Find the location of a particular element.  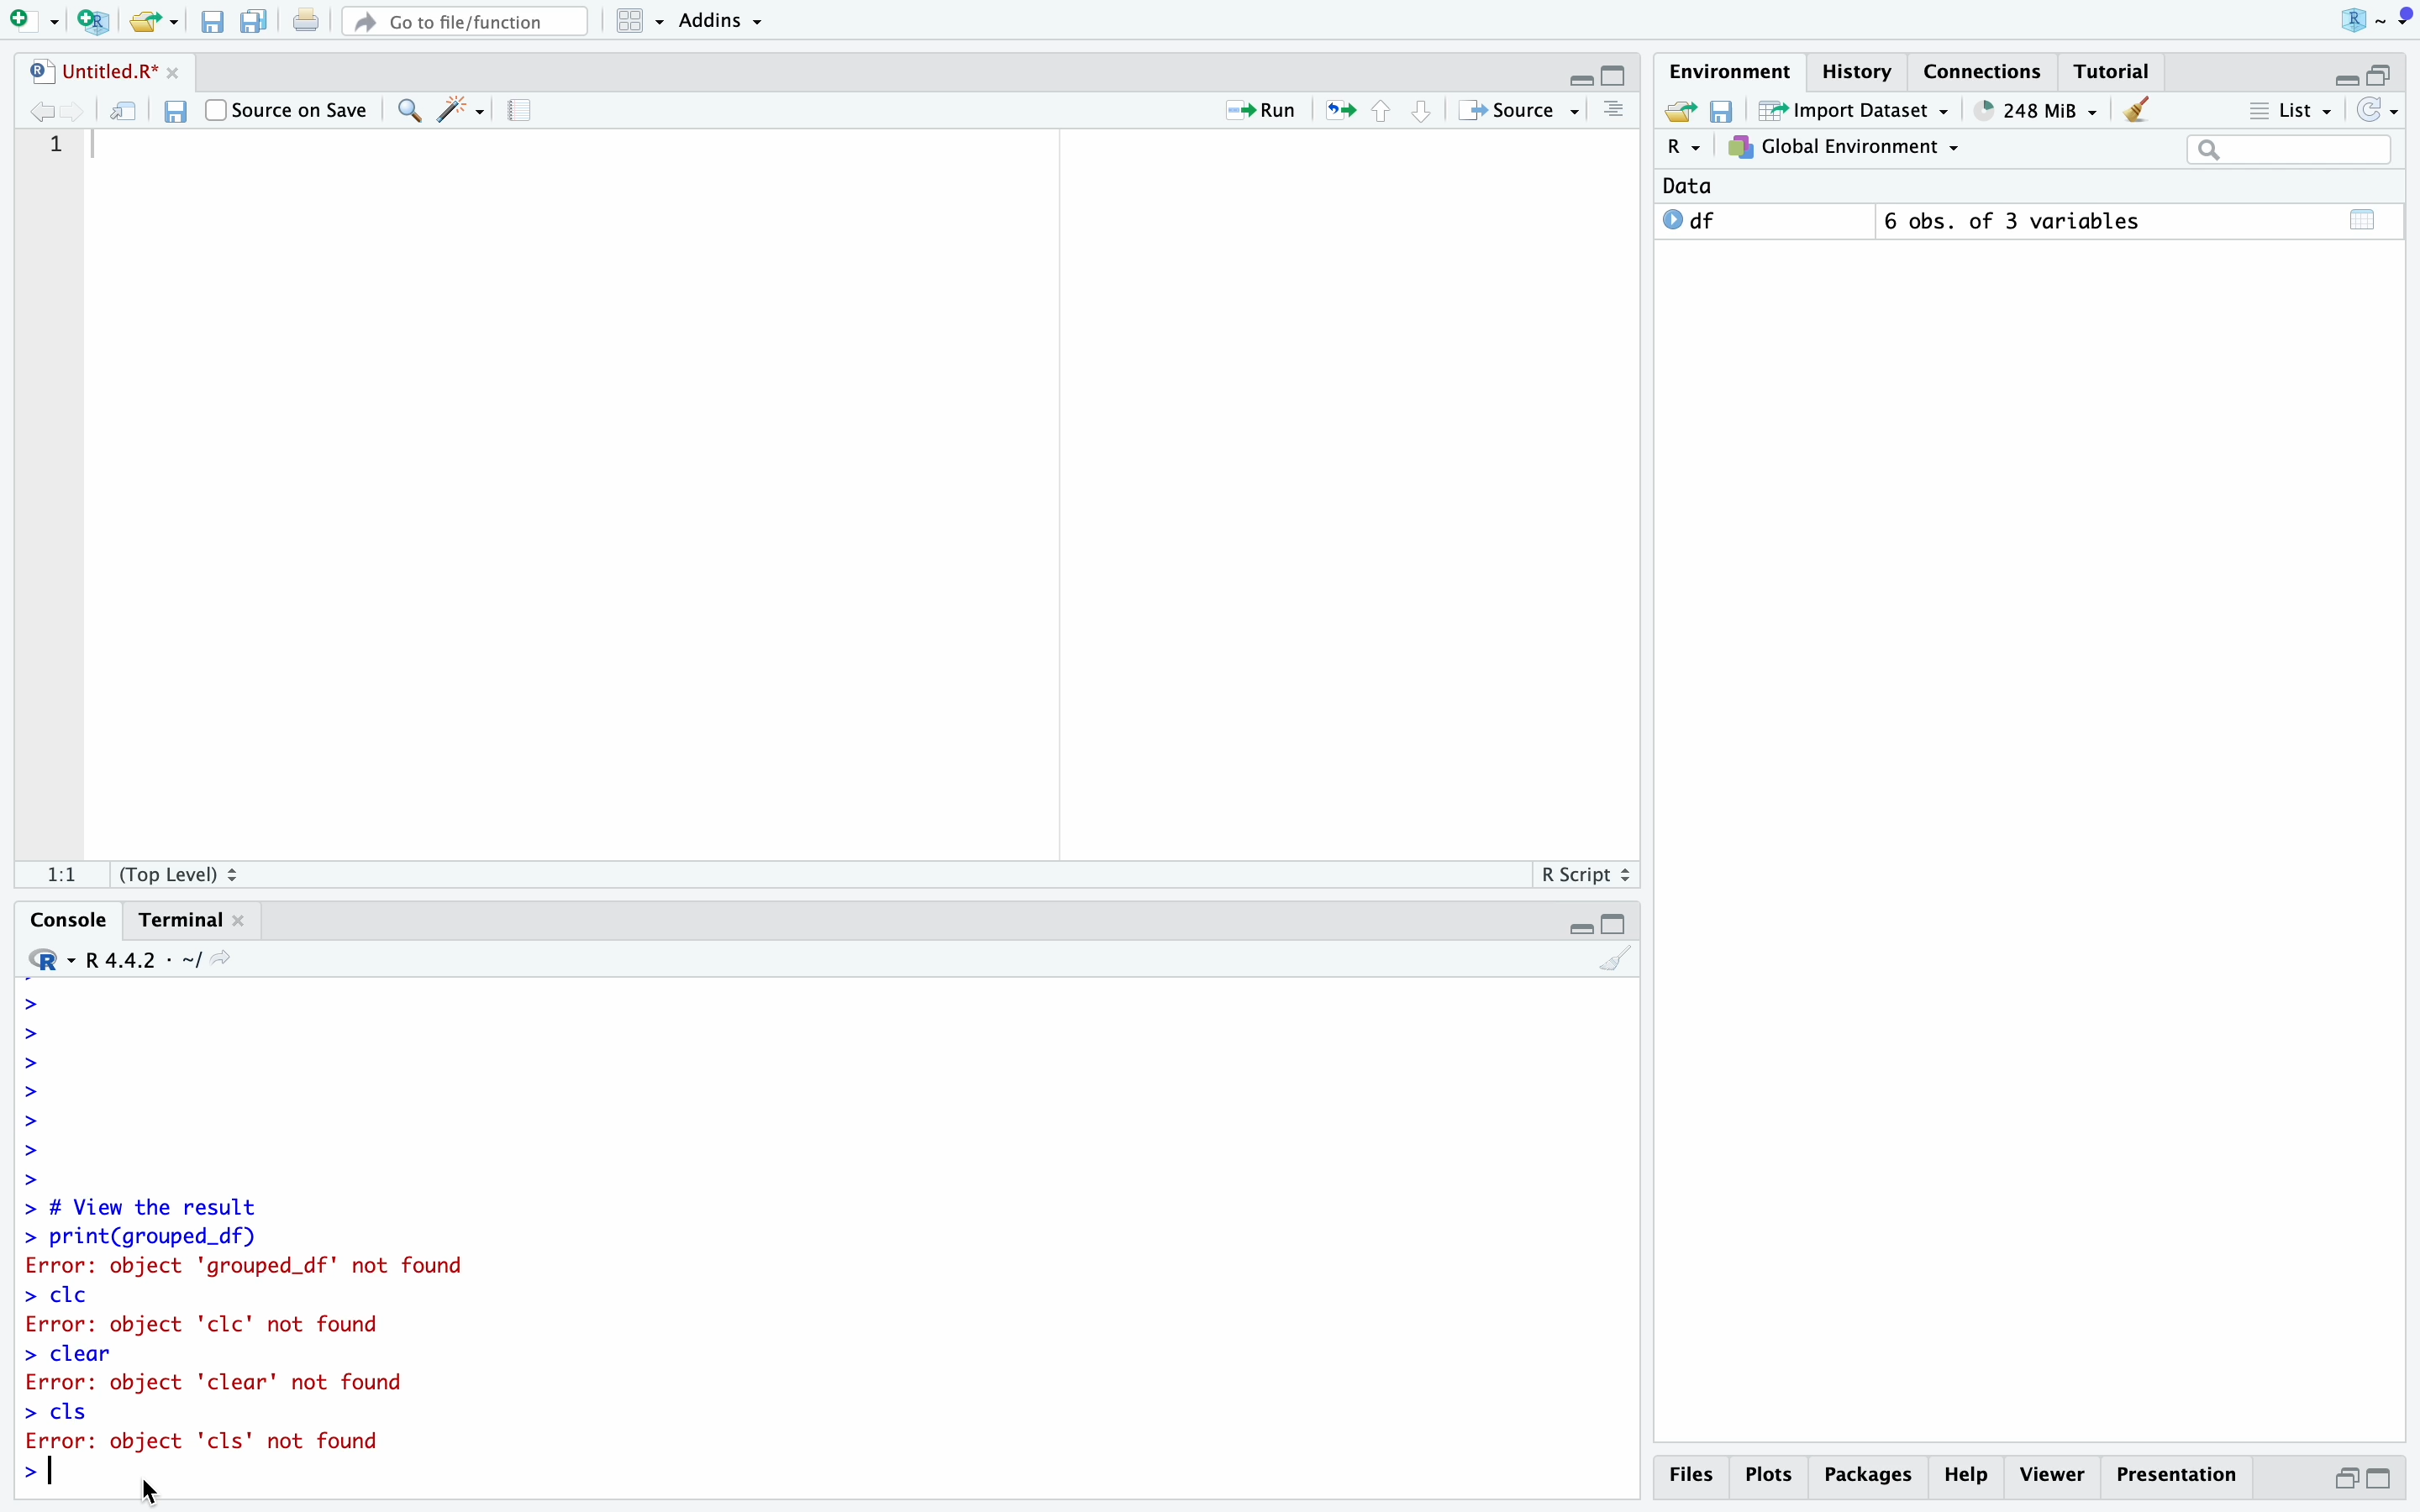

Save is located at coordinates (177, 111).